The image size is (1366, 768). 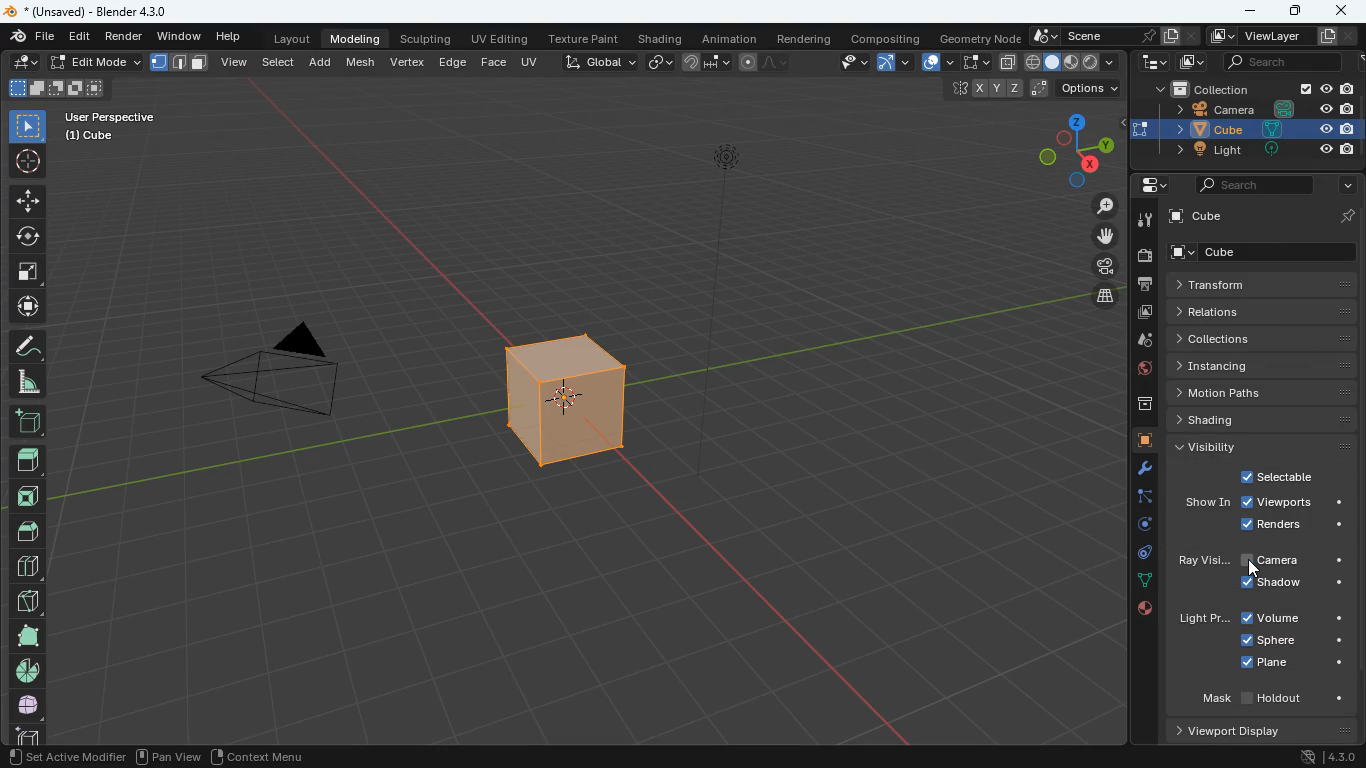 I want to click on motion paths, so click(x=1262, y=394).